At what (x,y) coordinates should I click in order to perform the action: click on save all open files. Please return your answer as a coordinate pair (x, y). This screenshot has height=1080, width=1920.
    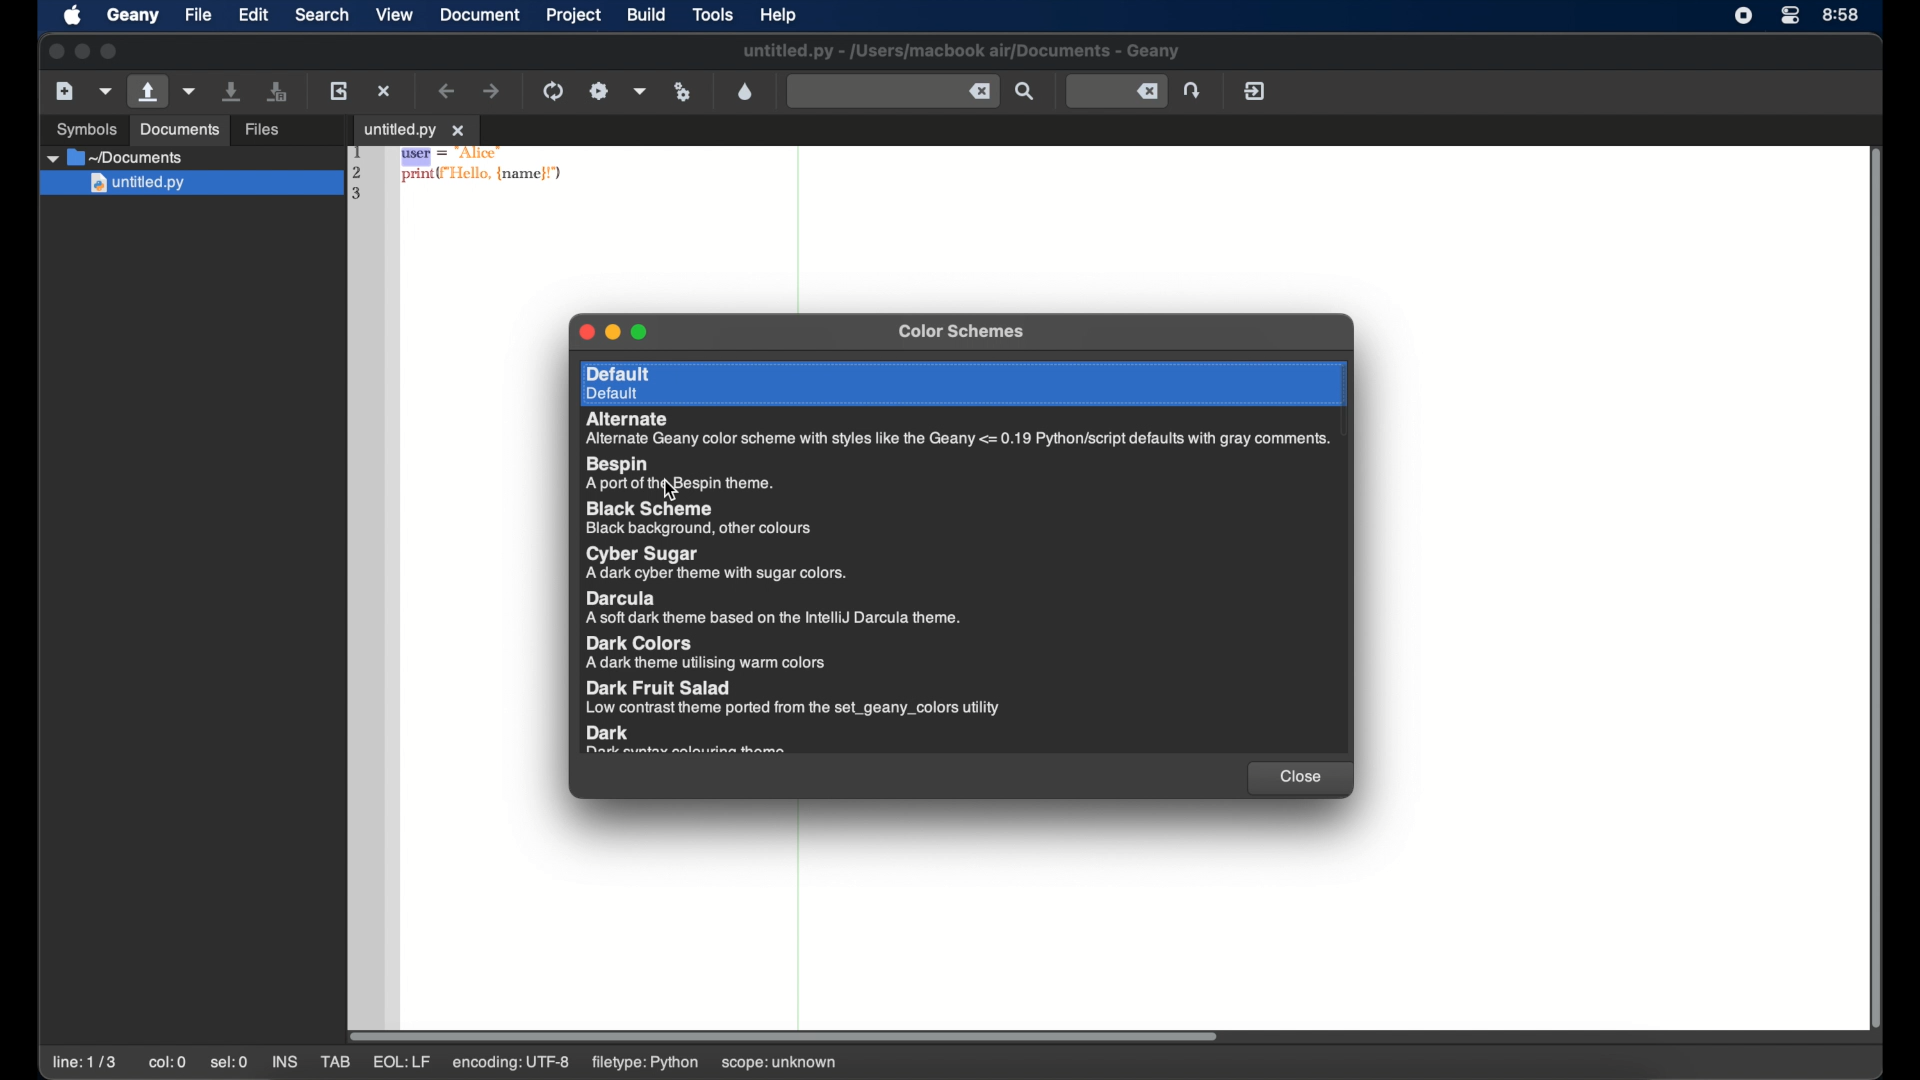
    Looking at the image, I should click on (280, 92).